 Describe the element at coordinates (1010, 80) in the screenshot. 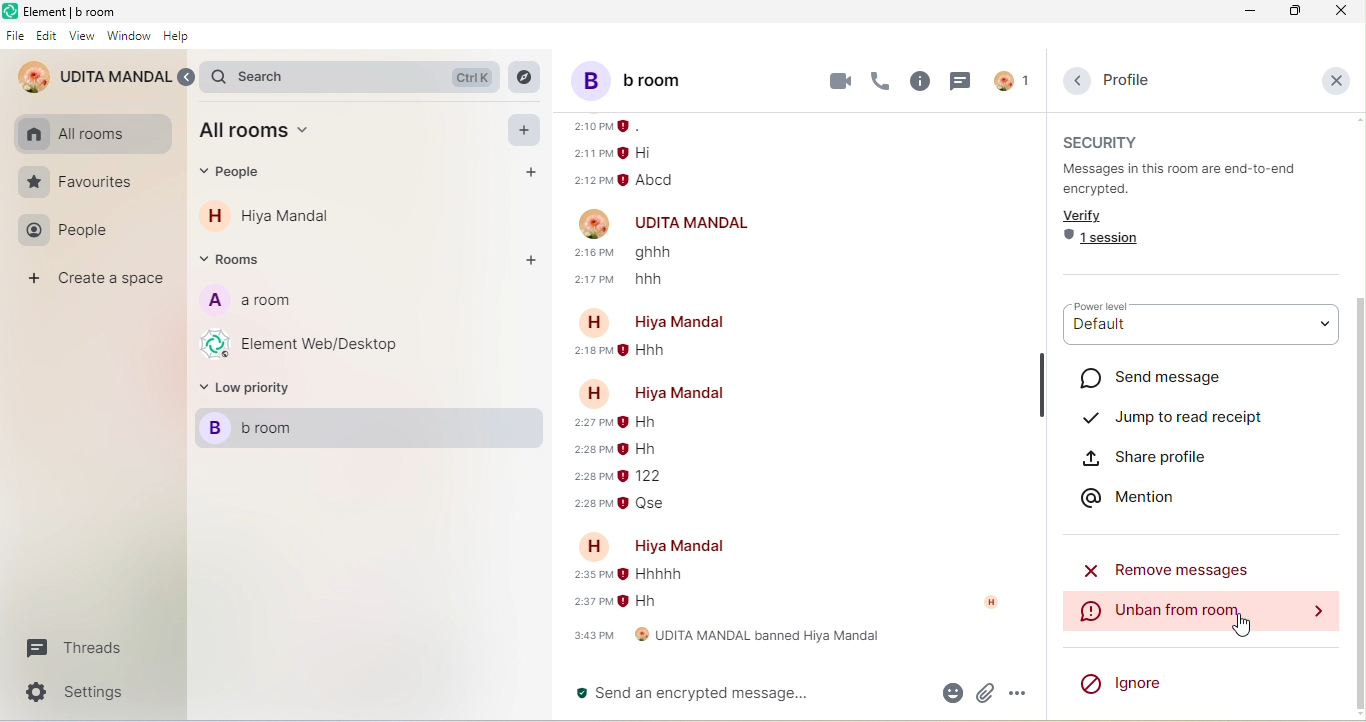

I see `account` at that location.